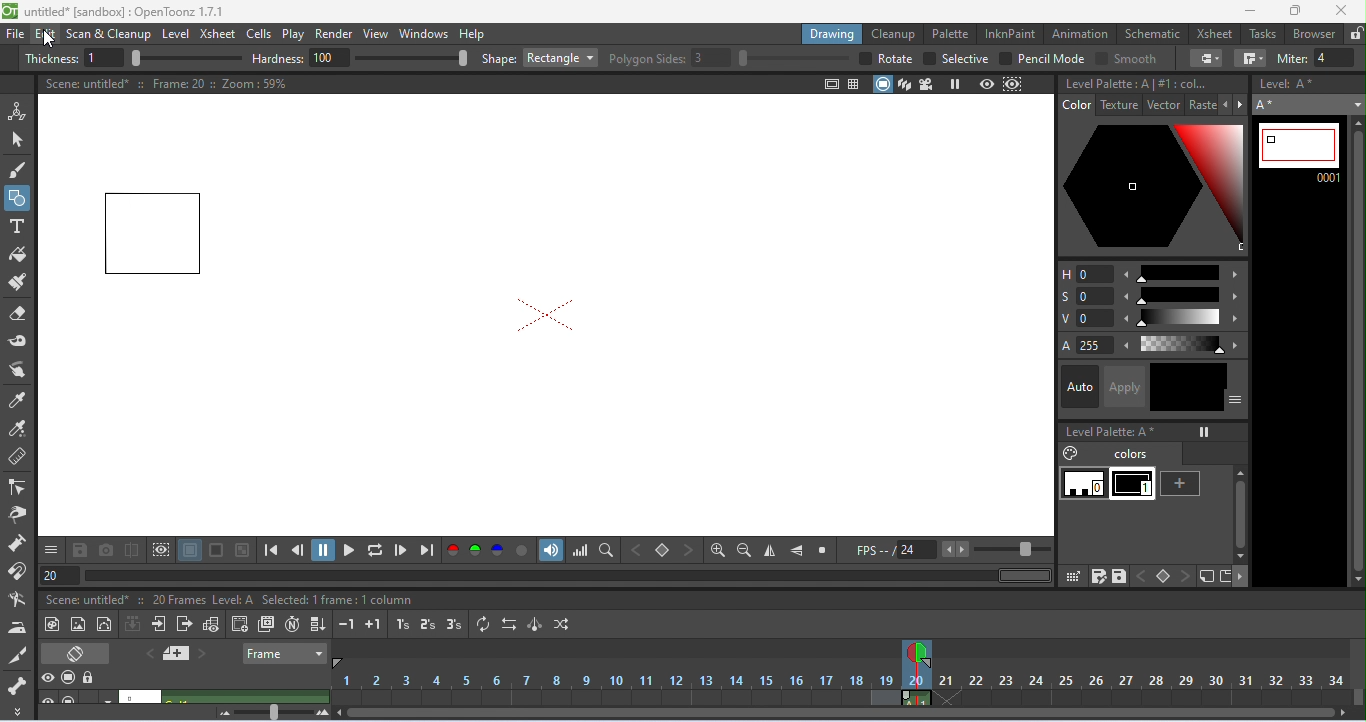 This screenshot has height=722, width=1366. Describe the element at coordinates (1073, 578) in the screenshot. I see `click and drag palette into studio palette` at that location.